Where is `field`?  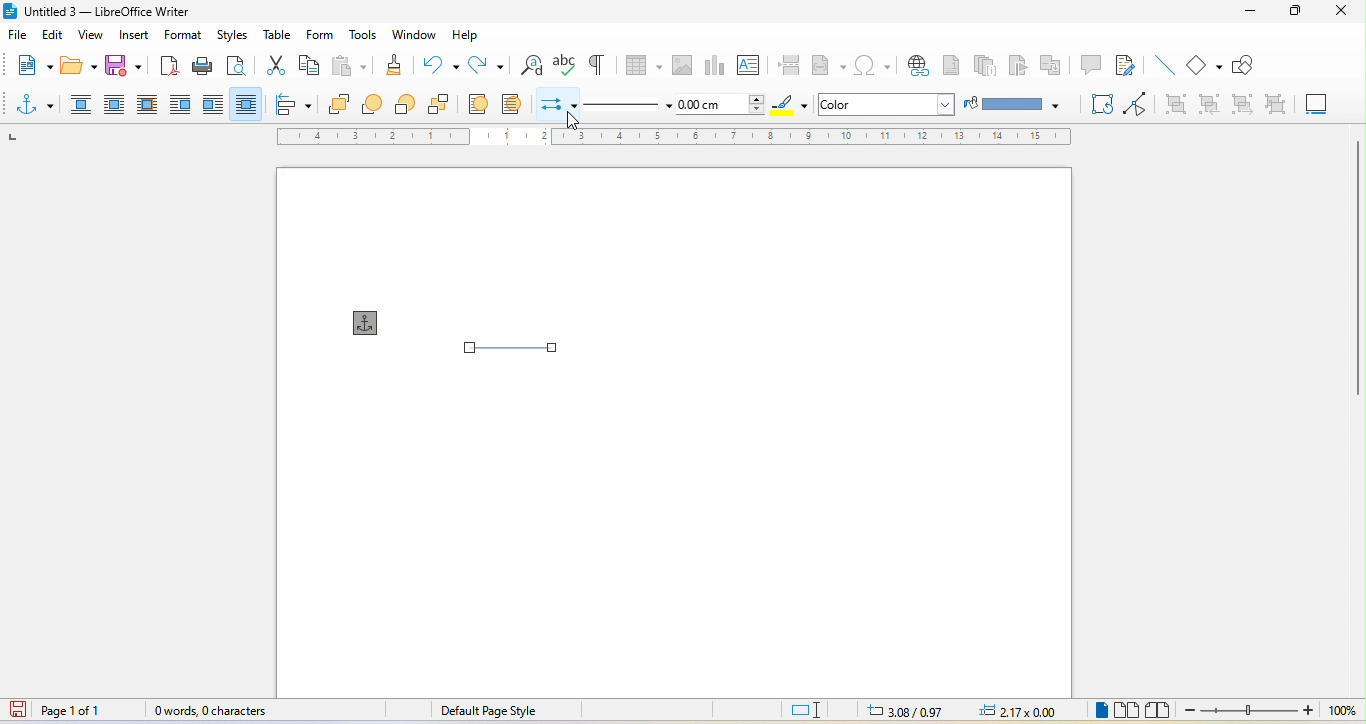
field is located at coordinates (829, 67).